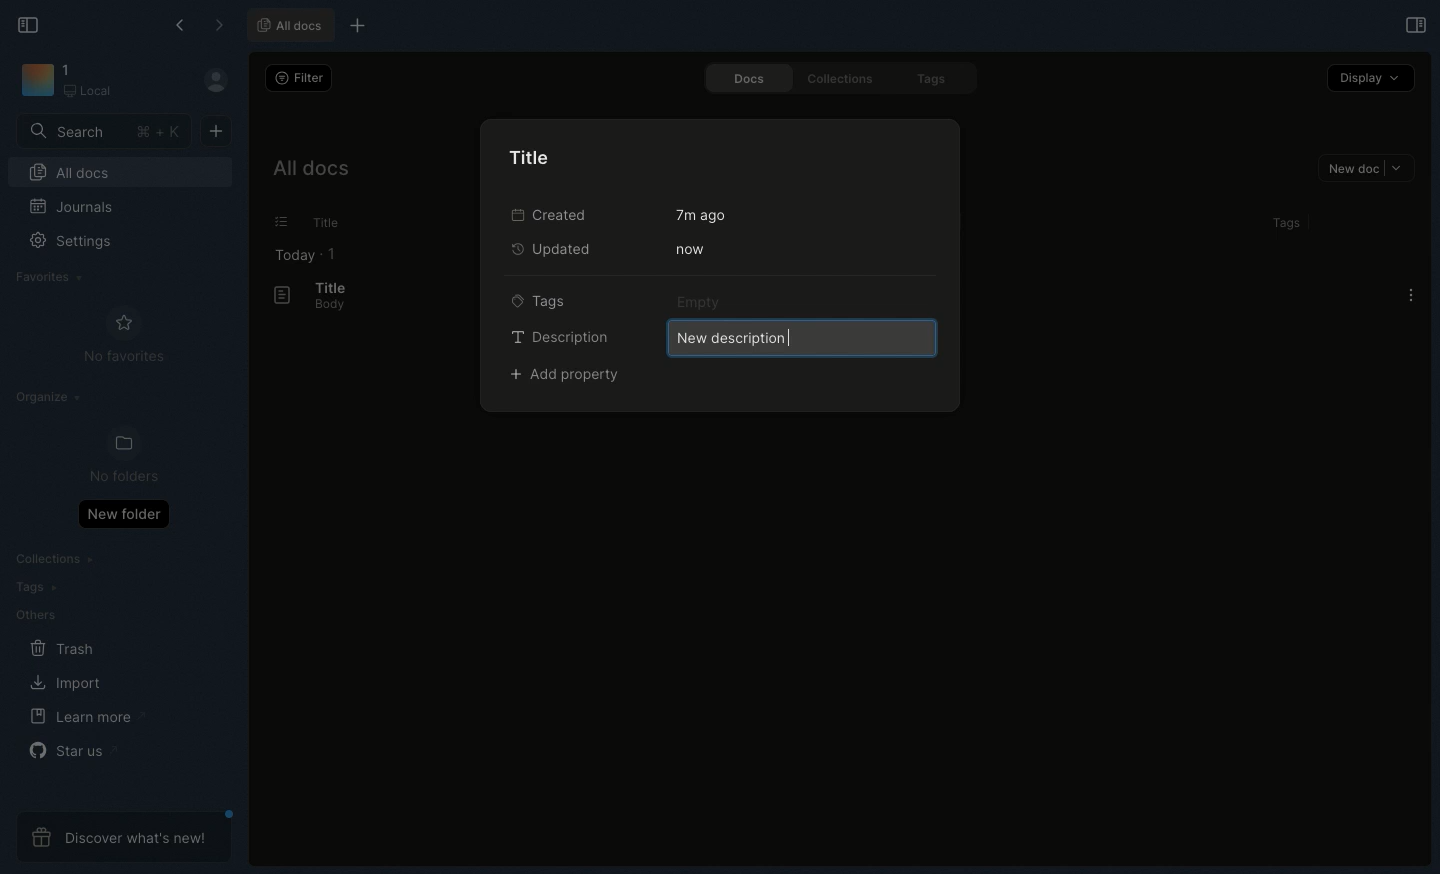  What do you see at coordinates (354, 27) in the screenshot?
I see `New tab` at bounding box center [354, 27].